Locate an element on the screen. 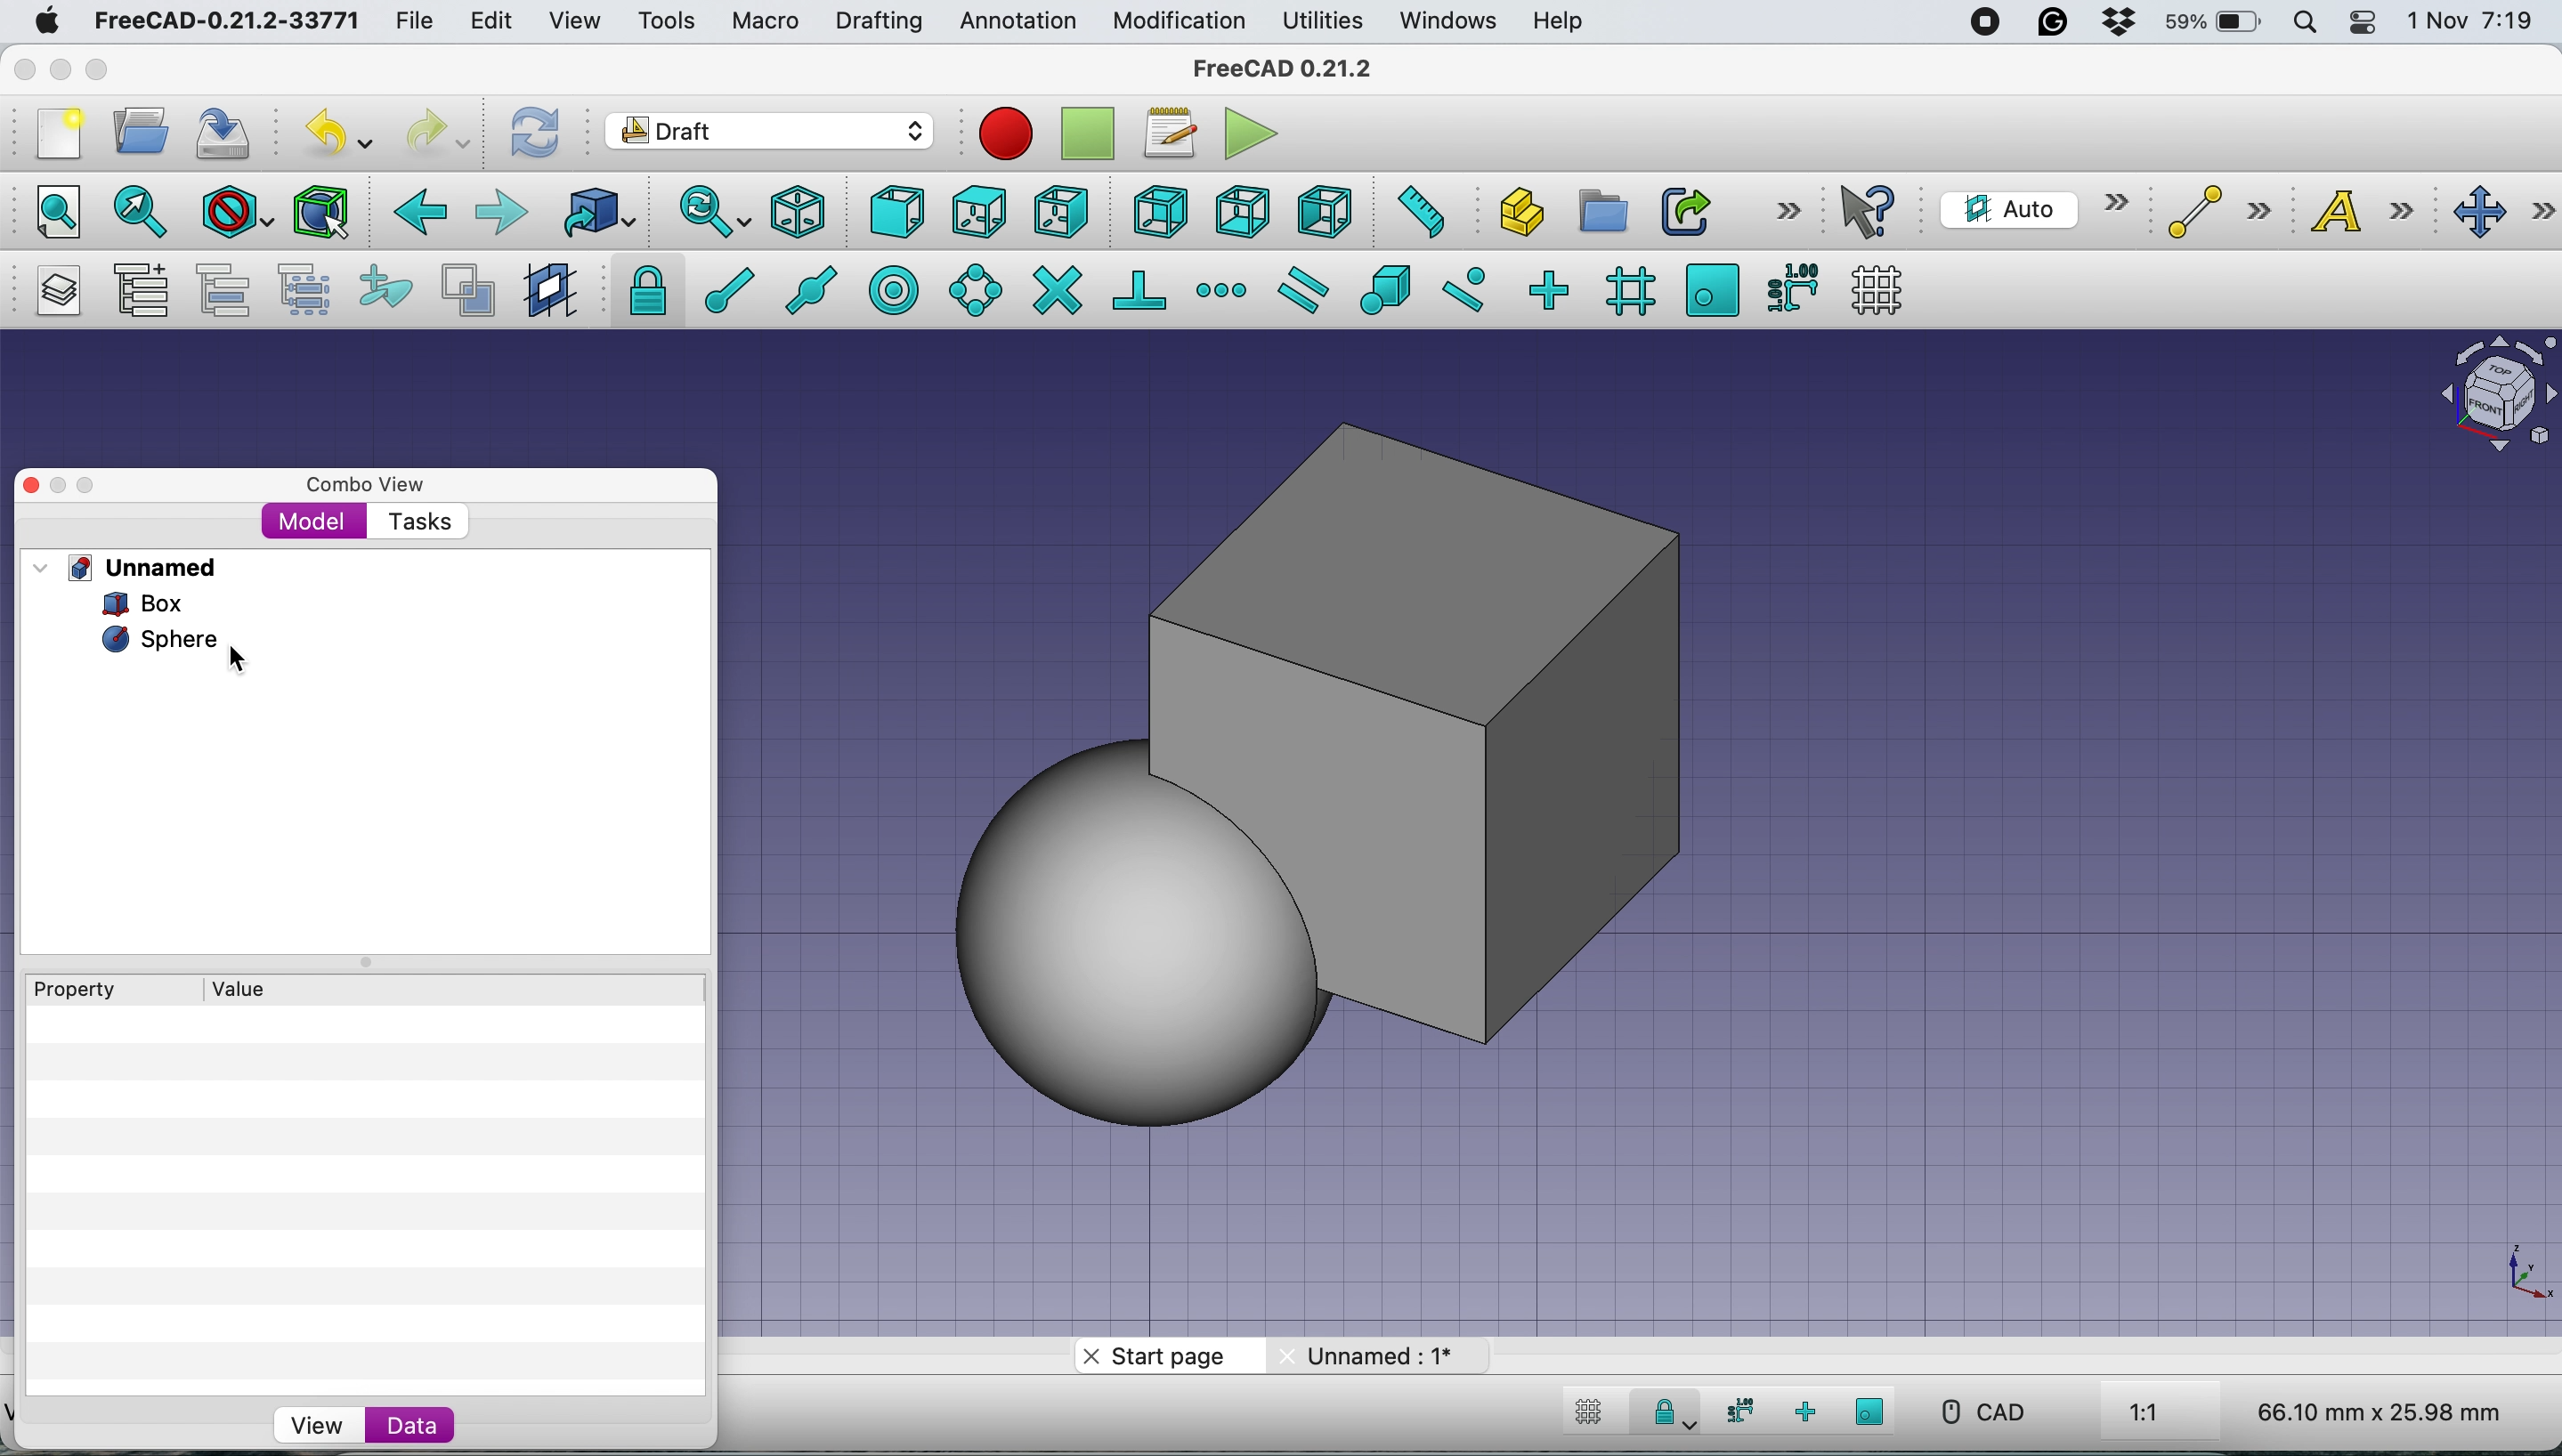 This screenshot has height=1456, width=2562. front is located at coordinates (899, 217).